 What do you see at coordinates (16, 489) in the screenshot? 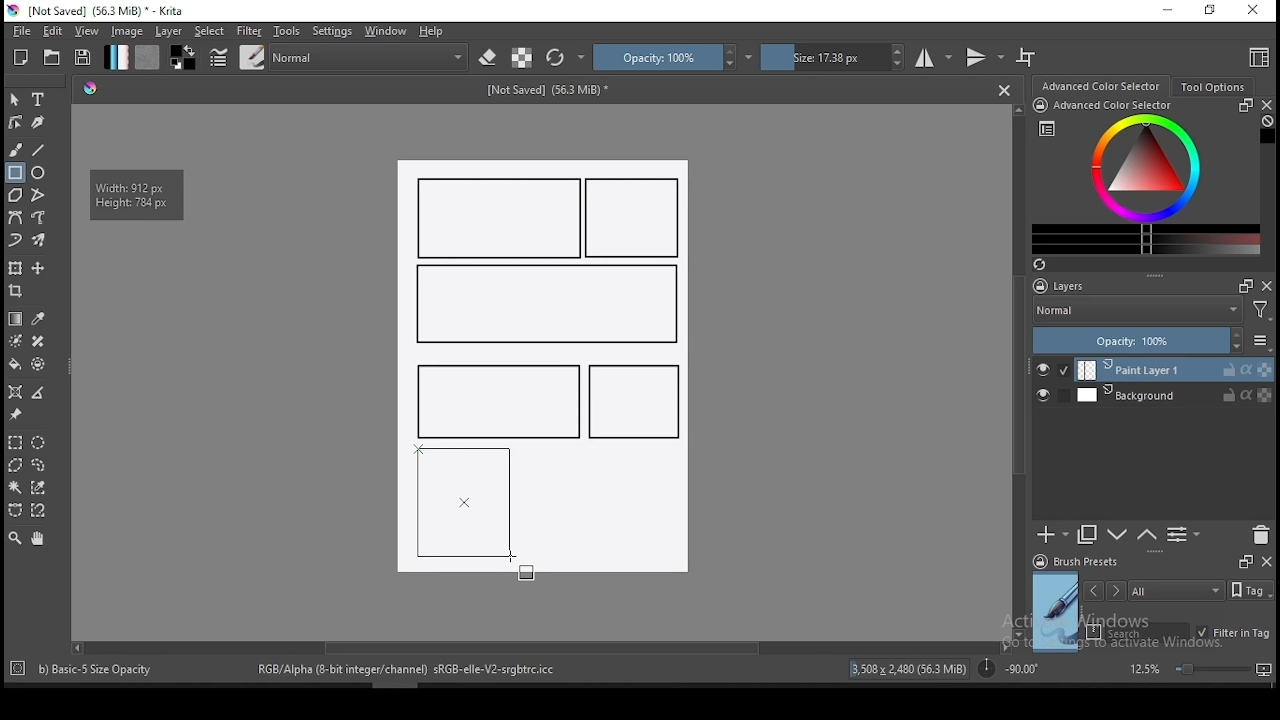
I see `contiguous selection tool` at bounding box center [16, 489].